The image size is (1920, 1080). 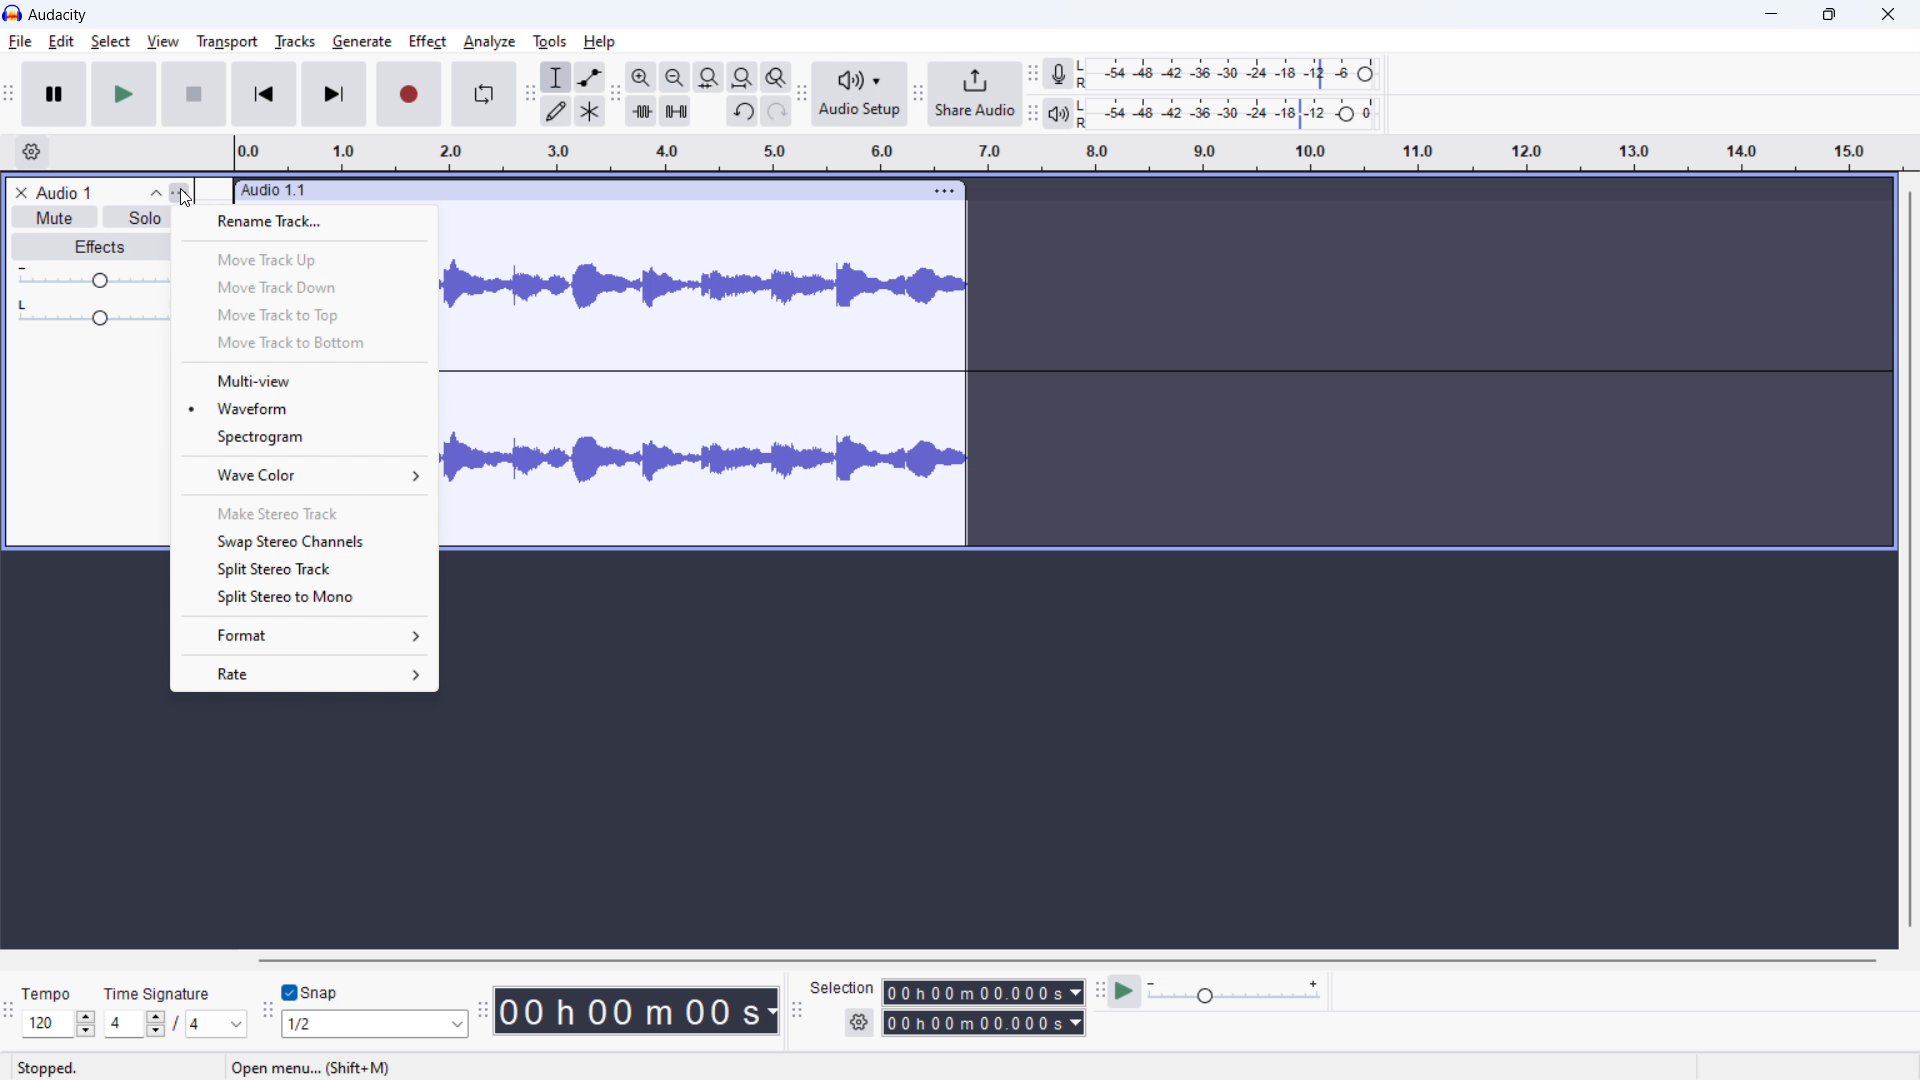 I want to click on stop, so click(x=194, y=93).